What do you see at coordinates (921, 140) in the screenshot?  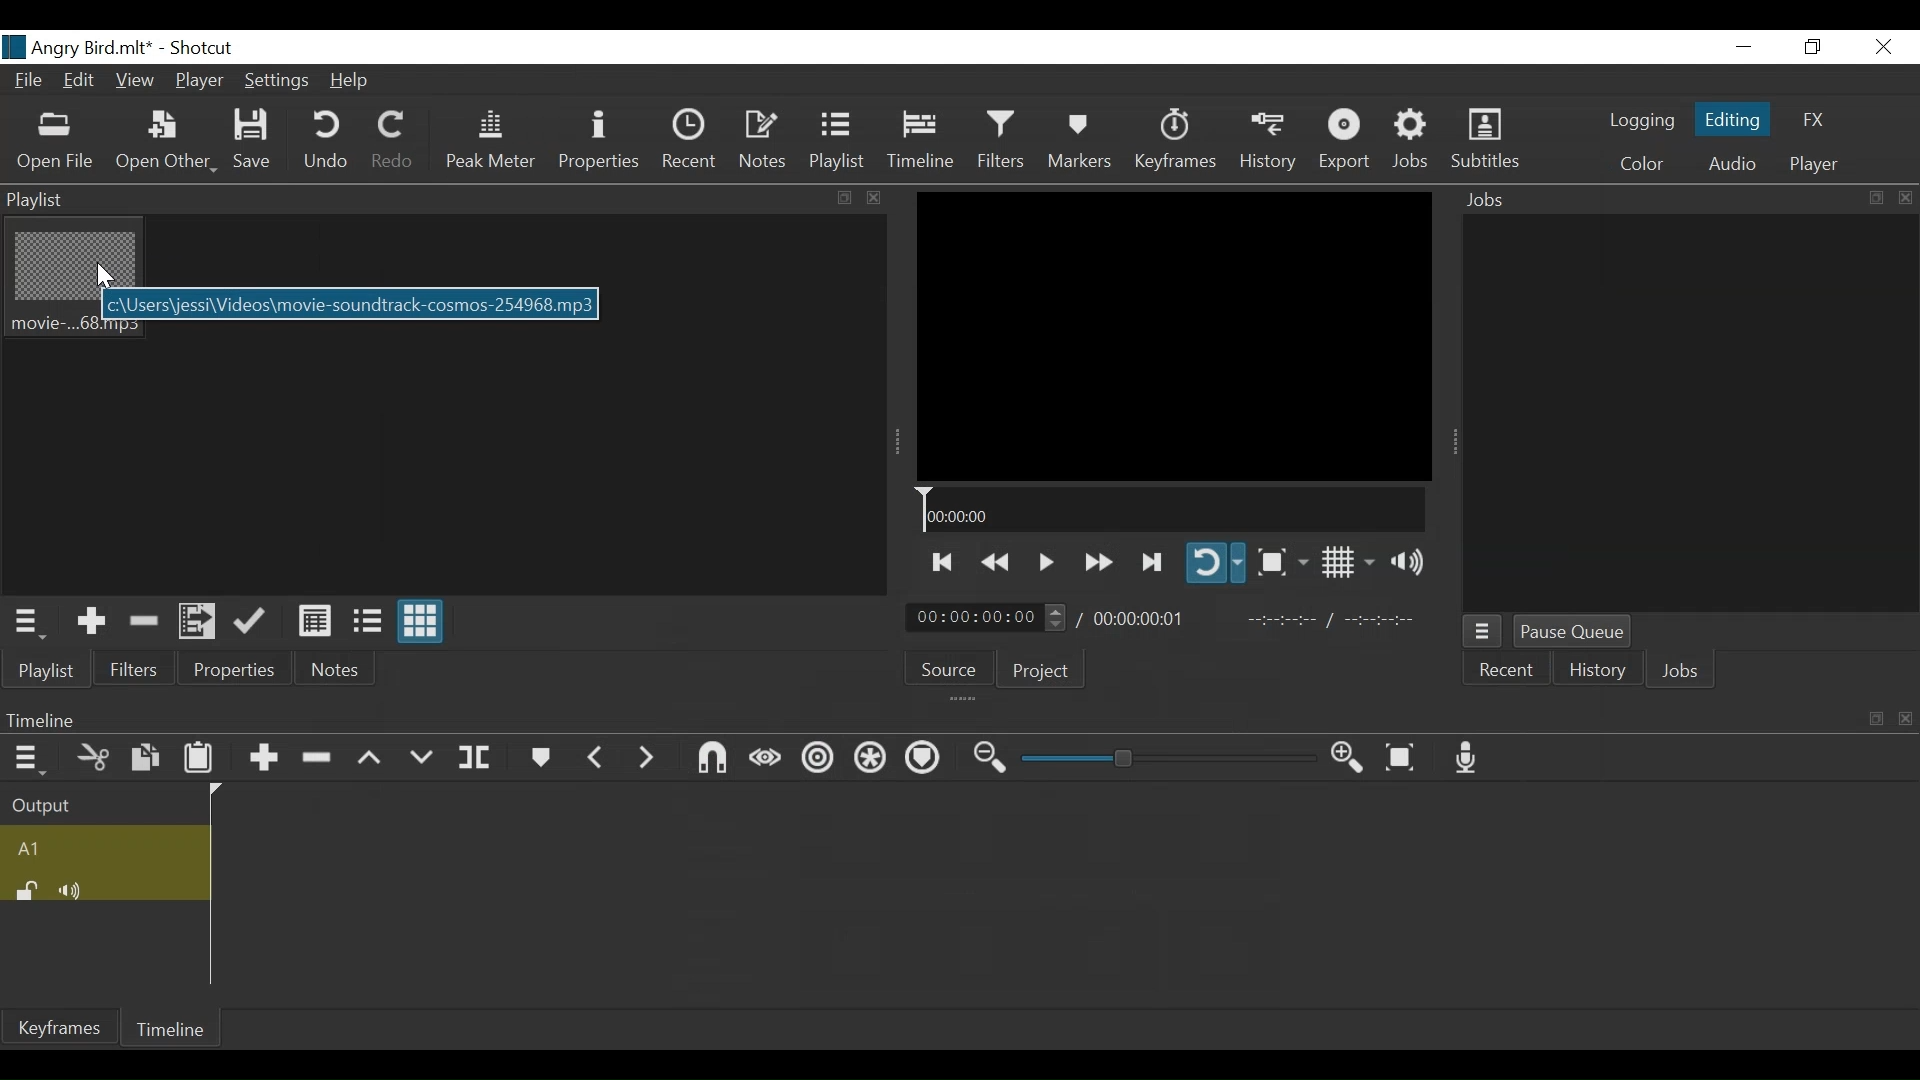 I see `Timeline` at bounding box center [921, 140].